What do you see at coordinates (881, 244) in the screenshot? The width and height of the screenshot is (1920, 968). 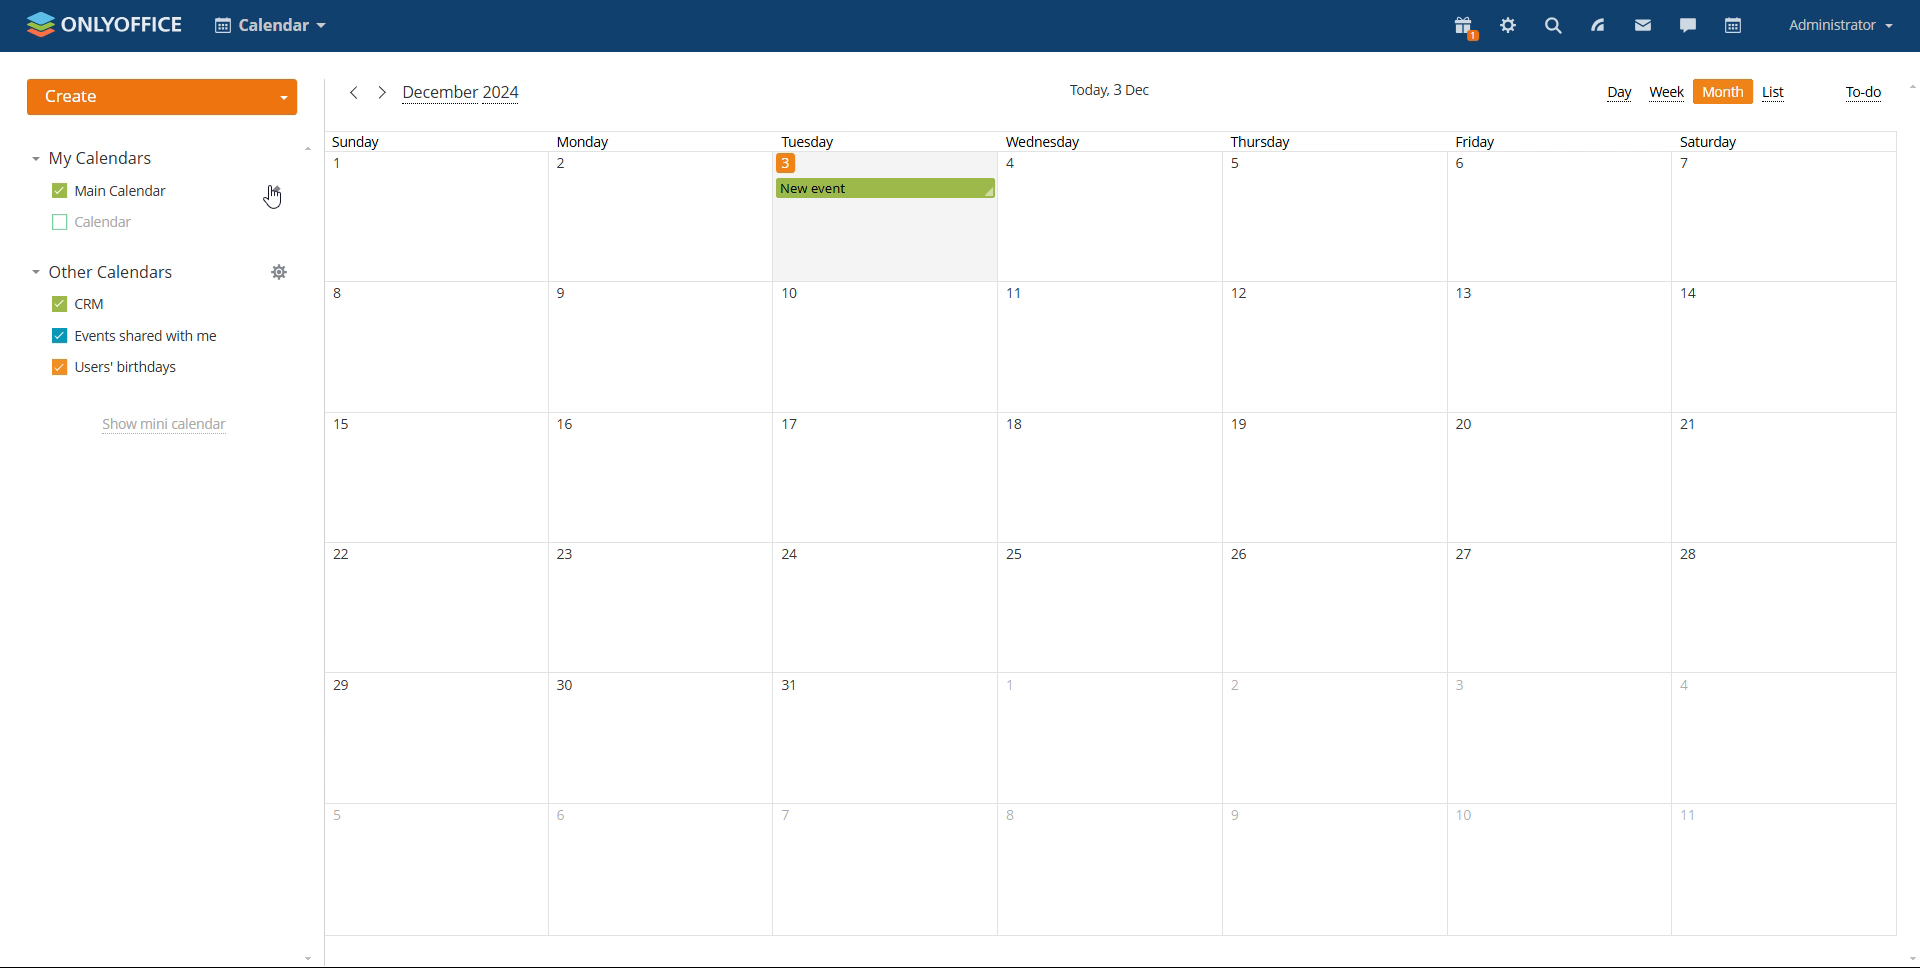 I see `date` at bounding box center [881, 244].